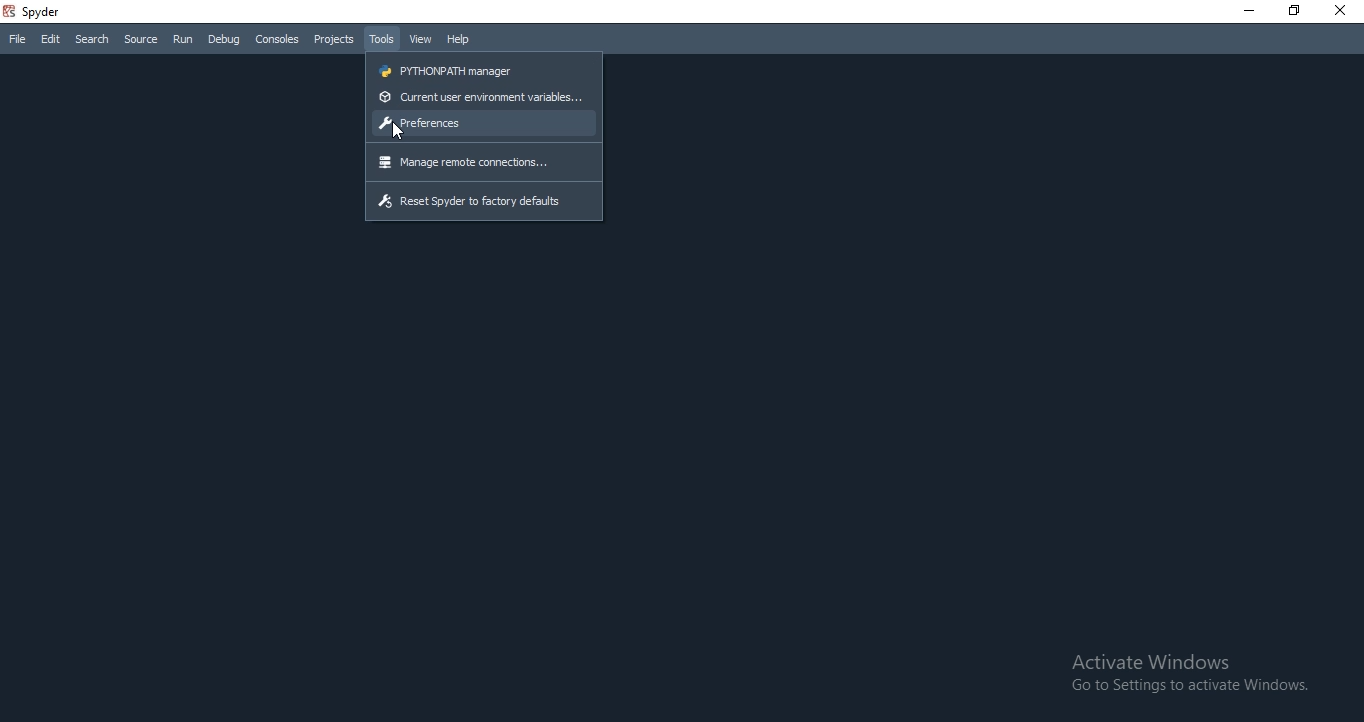 This screenshot has height=722, width=1364. Describe the element at coordinates (14, 41) in the screenshot. I see `File ` at that location.